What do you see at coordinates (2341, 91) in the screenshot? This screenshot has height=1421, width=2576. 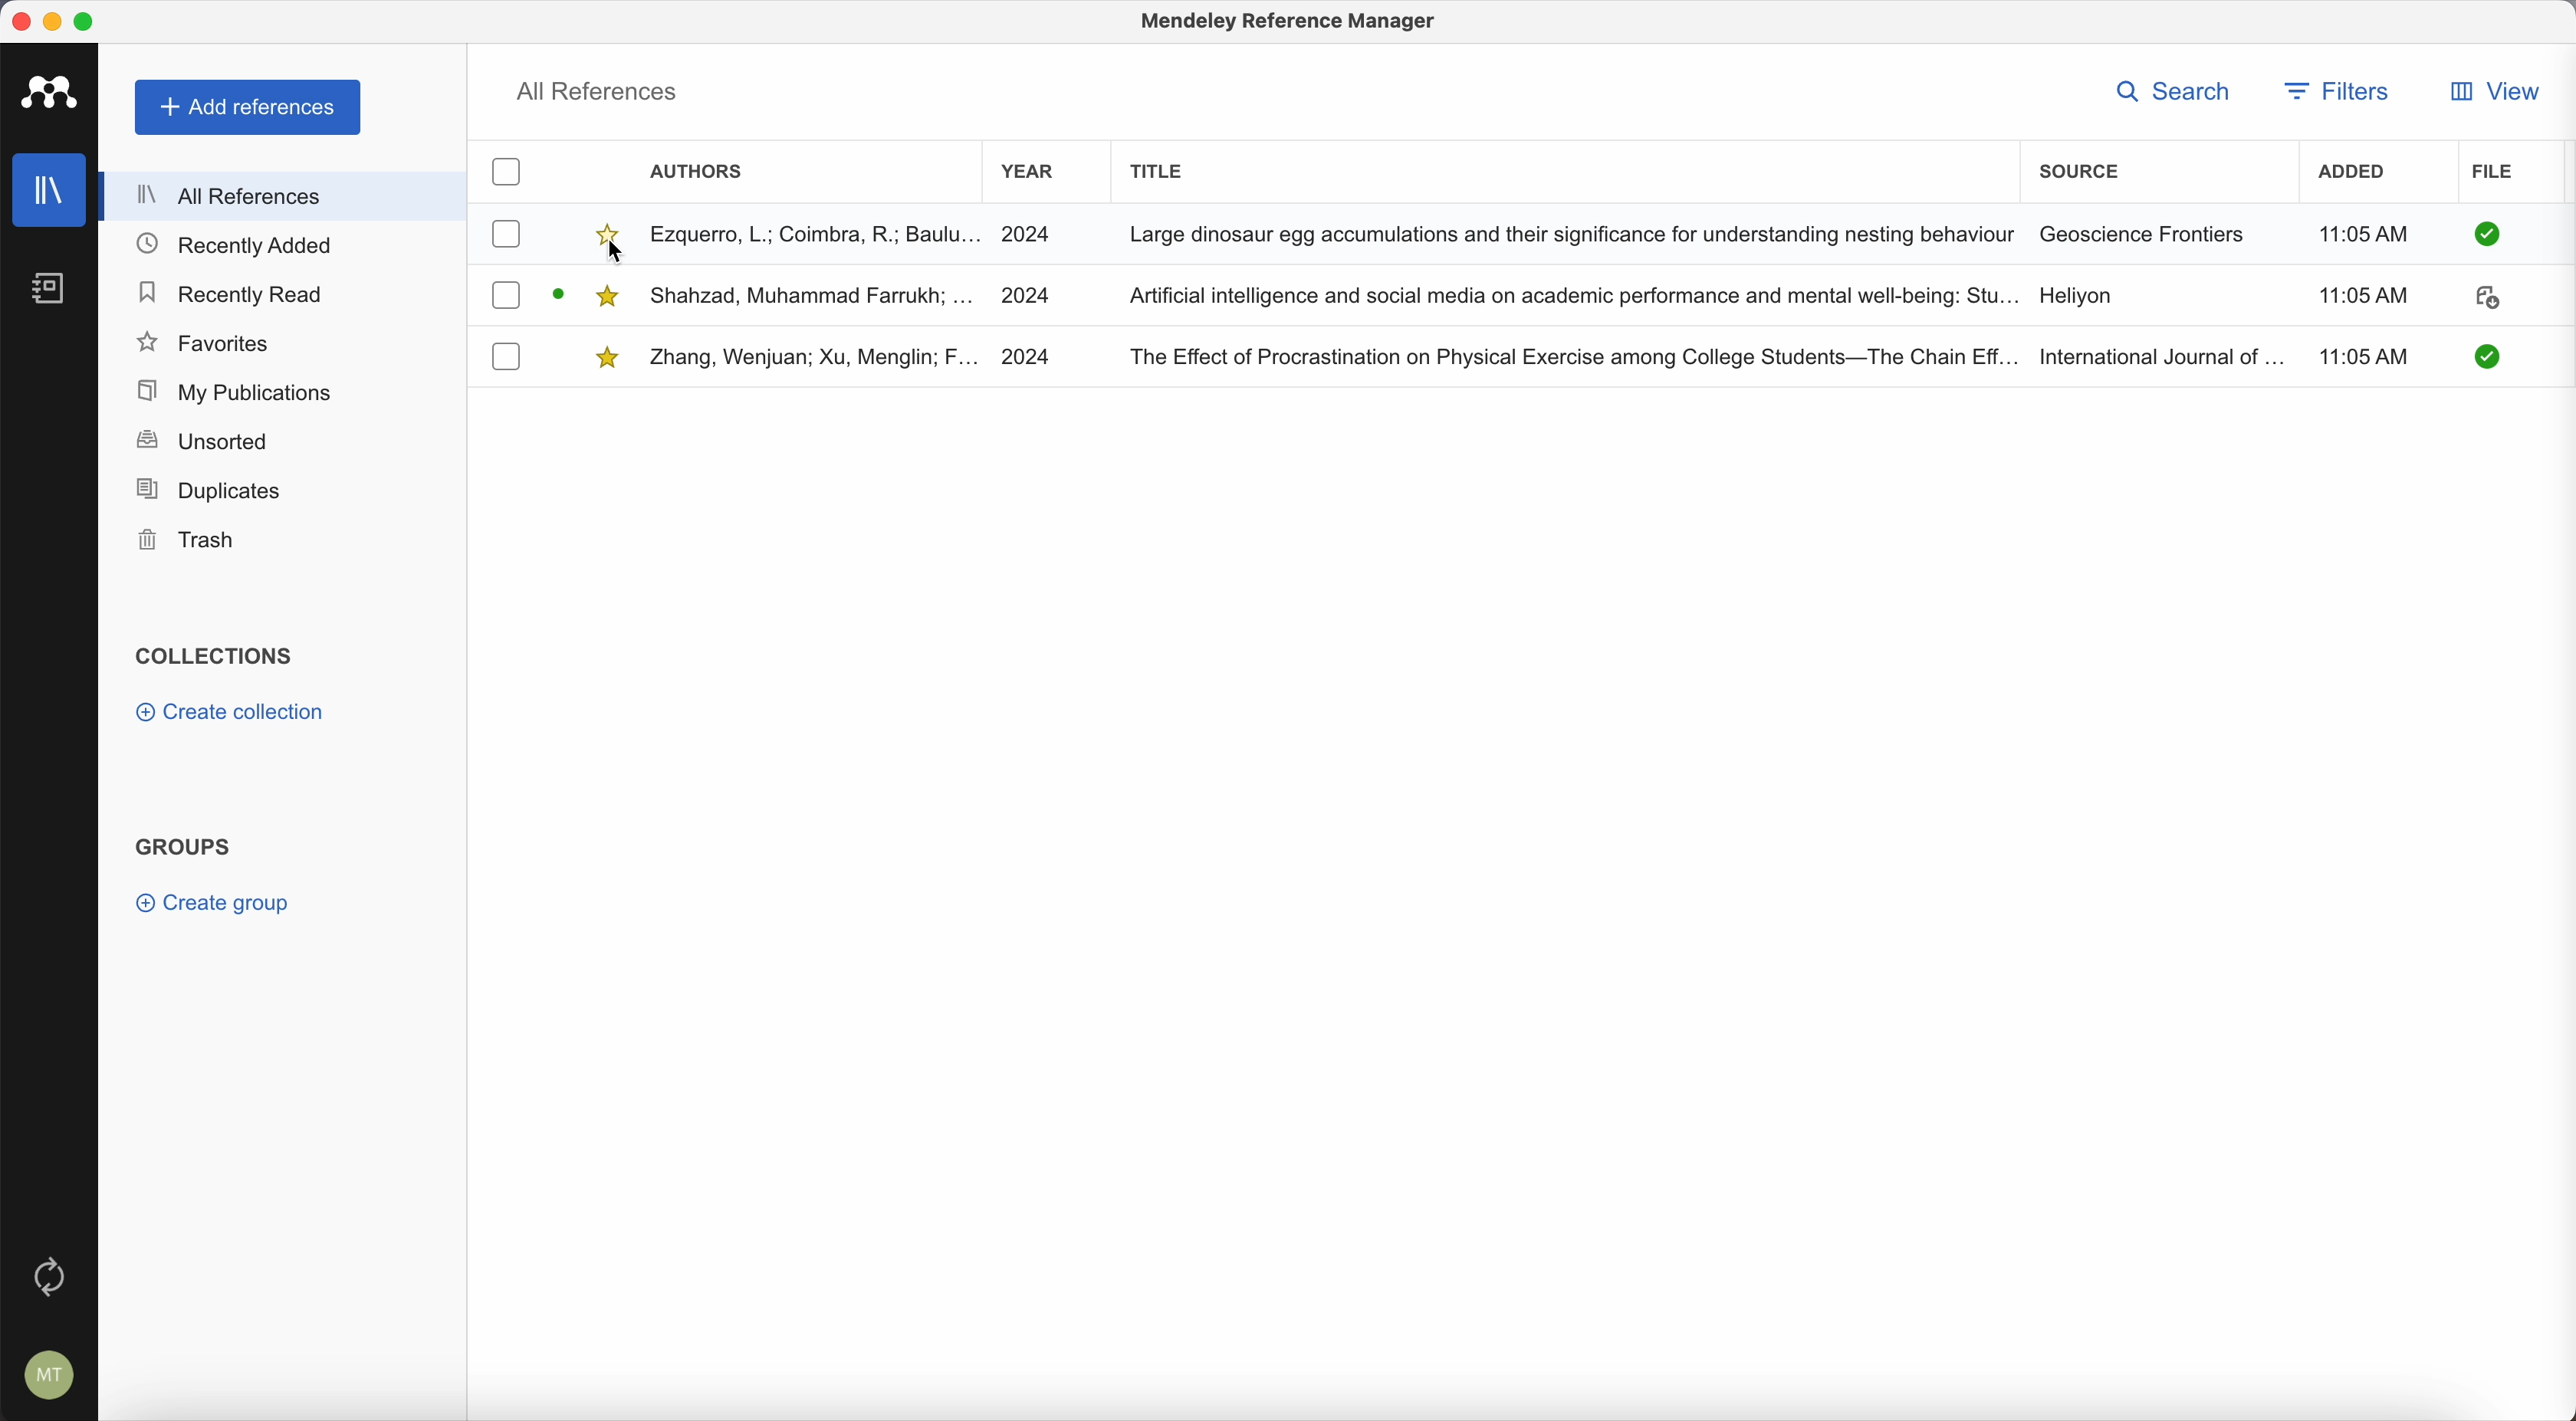 I see `filters` at bounding box center [2341, 91].